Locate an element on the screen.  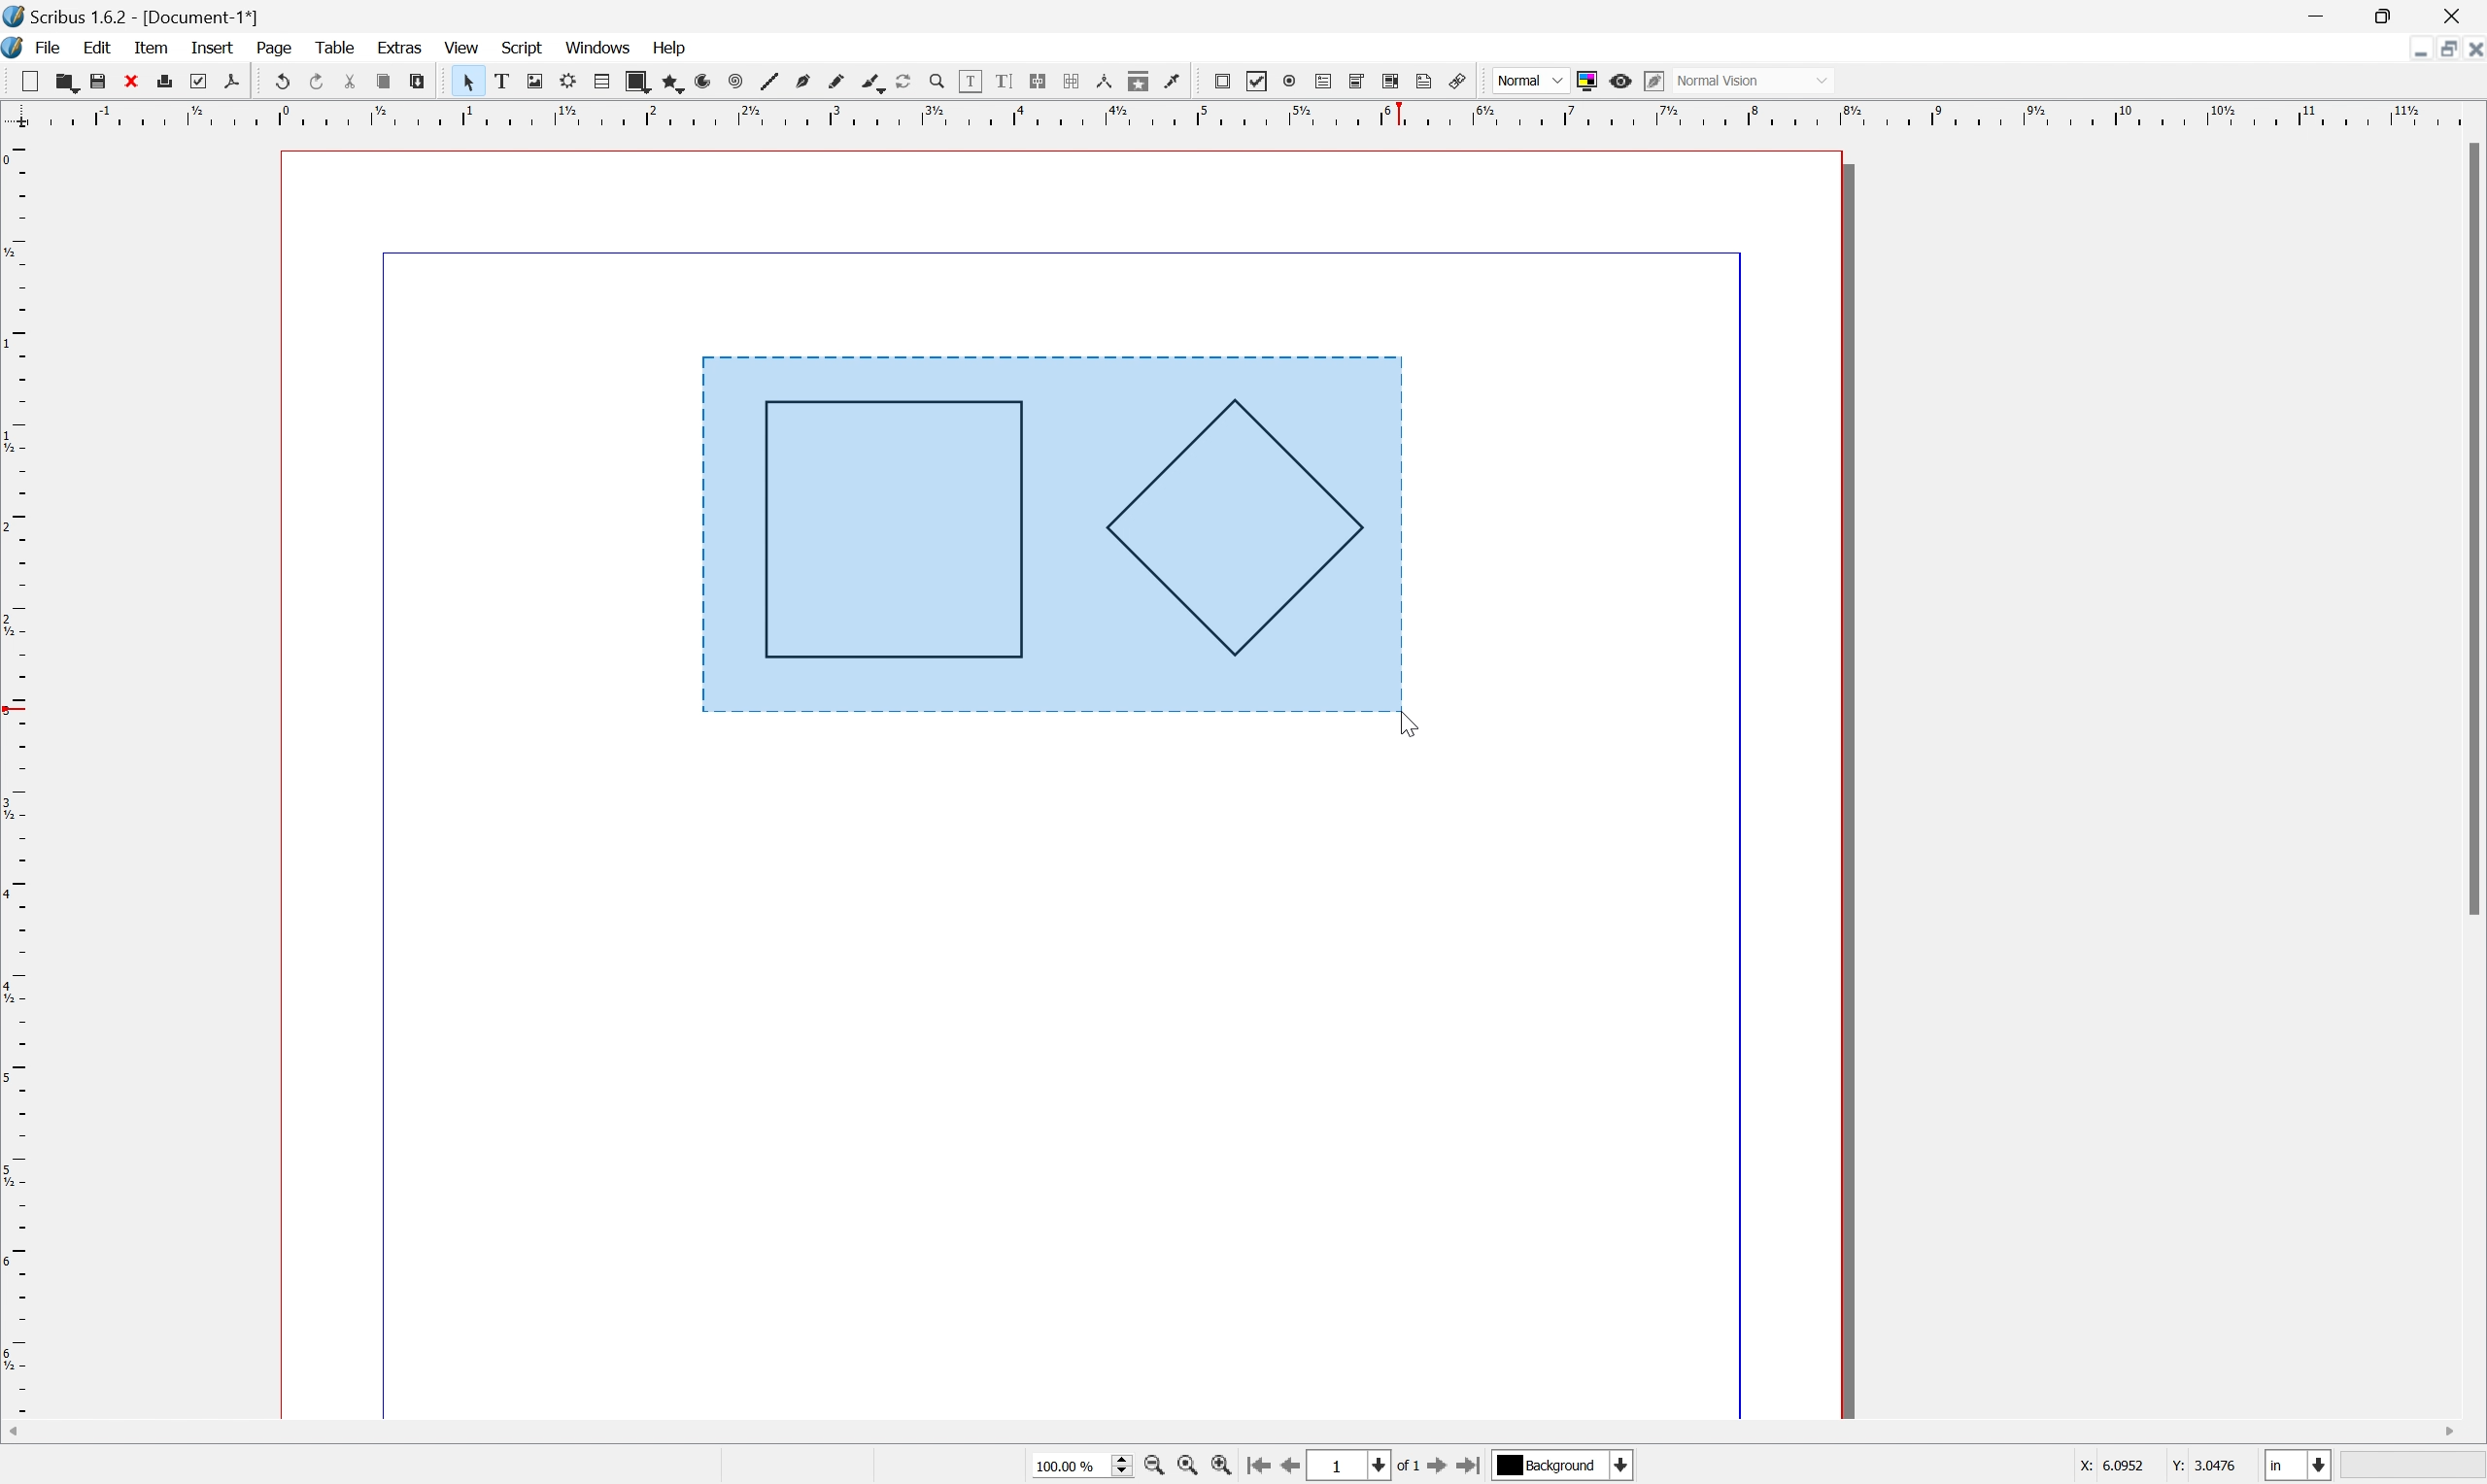
paste is located at coordinates (415, 82).